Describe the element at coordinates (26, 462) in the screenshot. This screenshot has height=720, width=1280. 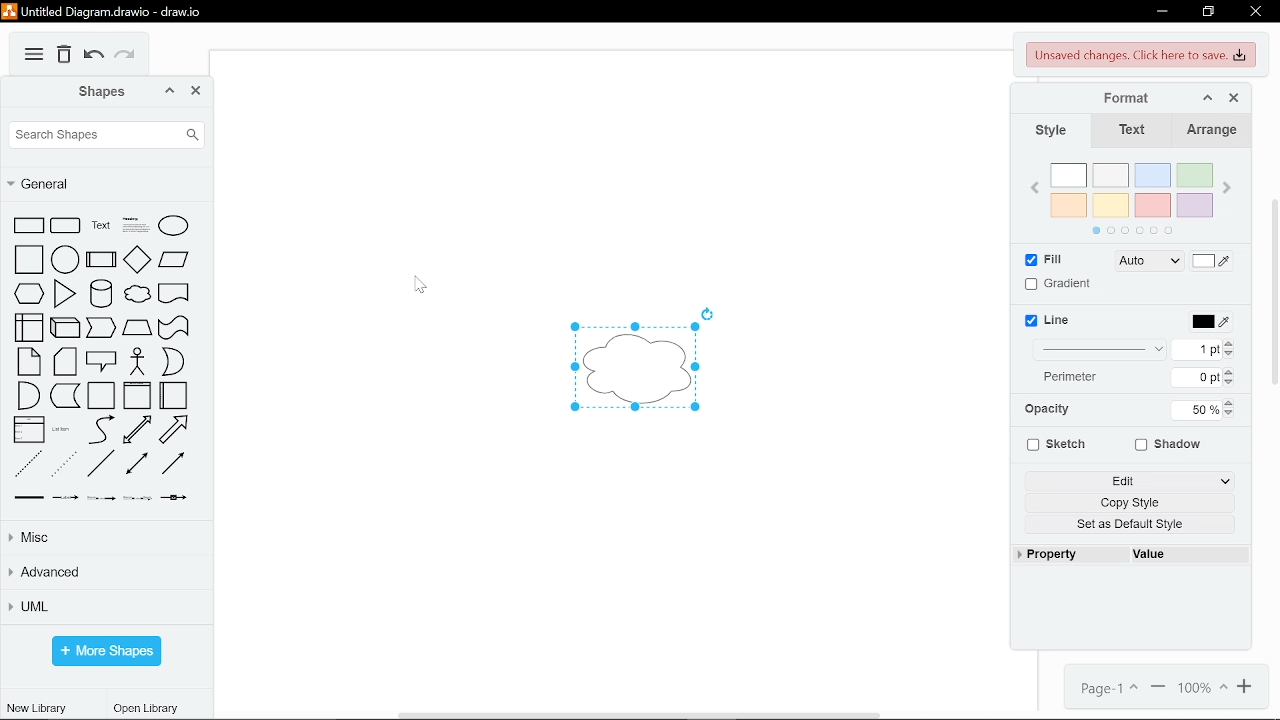
I see `dashed line` at that location.